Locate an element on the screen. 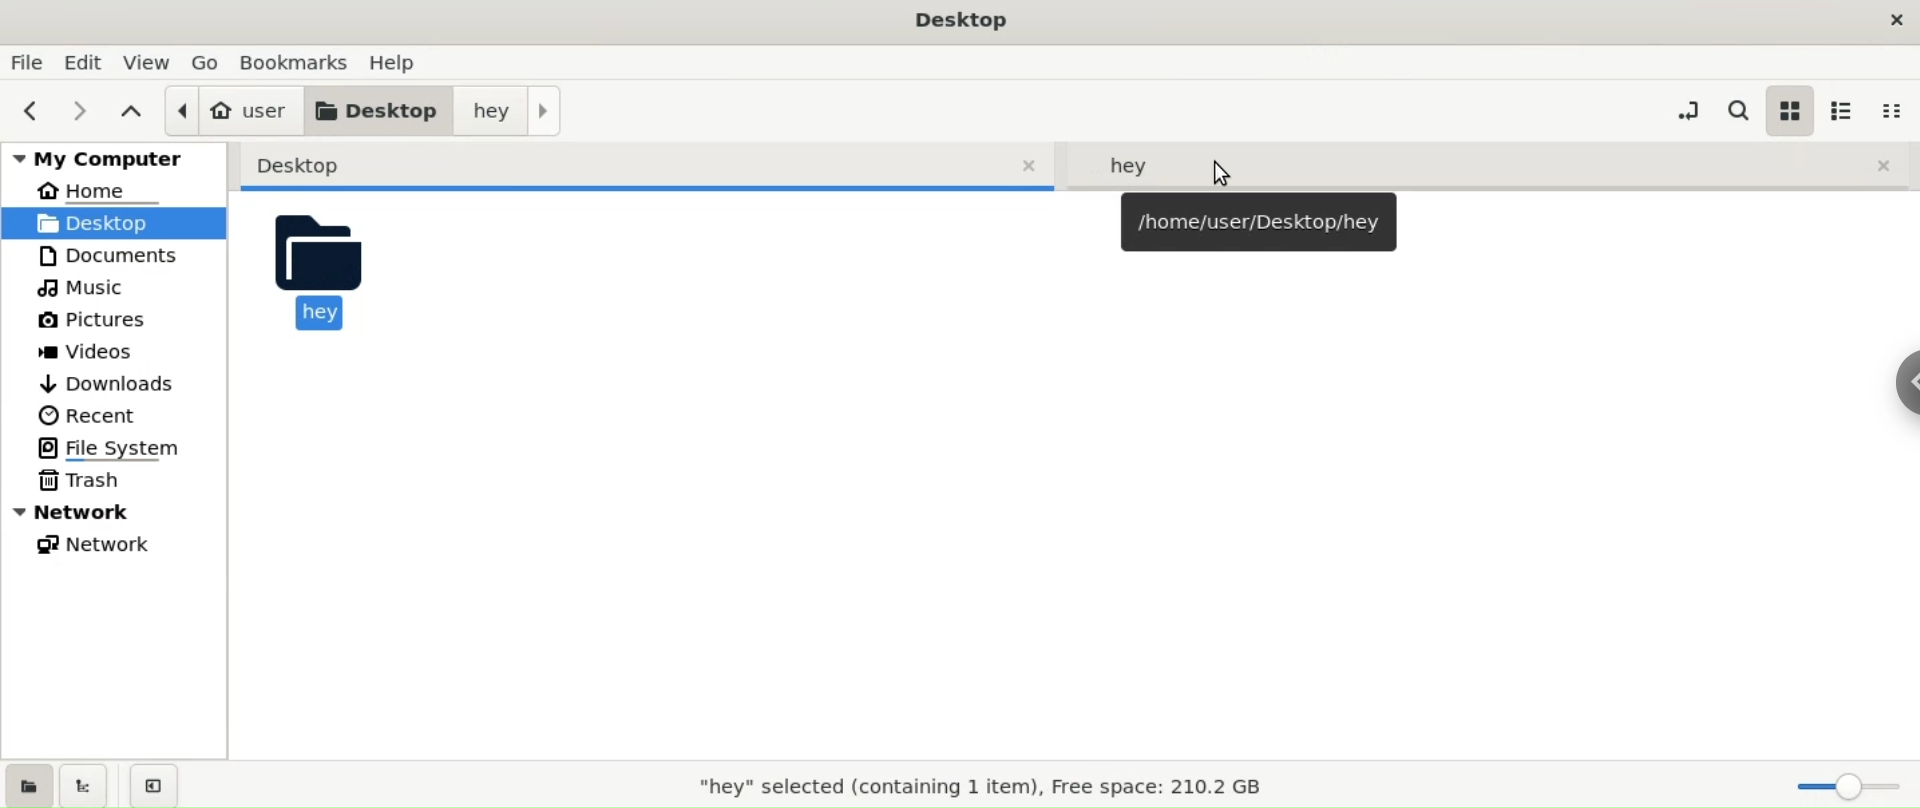 This screenshot has width=1920, height=808. next is located at coordinates (82, 110).